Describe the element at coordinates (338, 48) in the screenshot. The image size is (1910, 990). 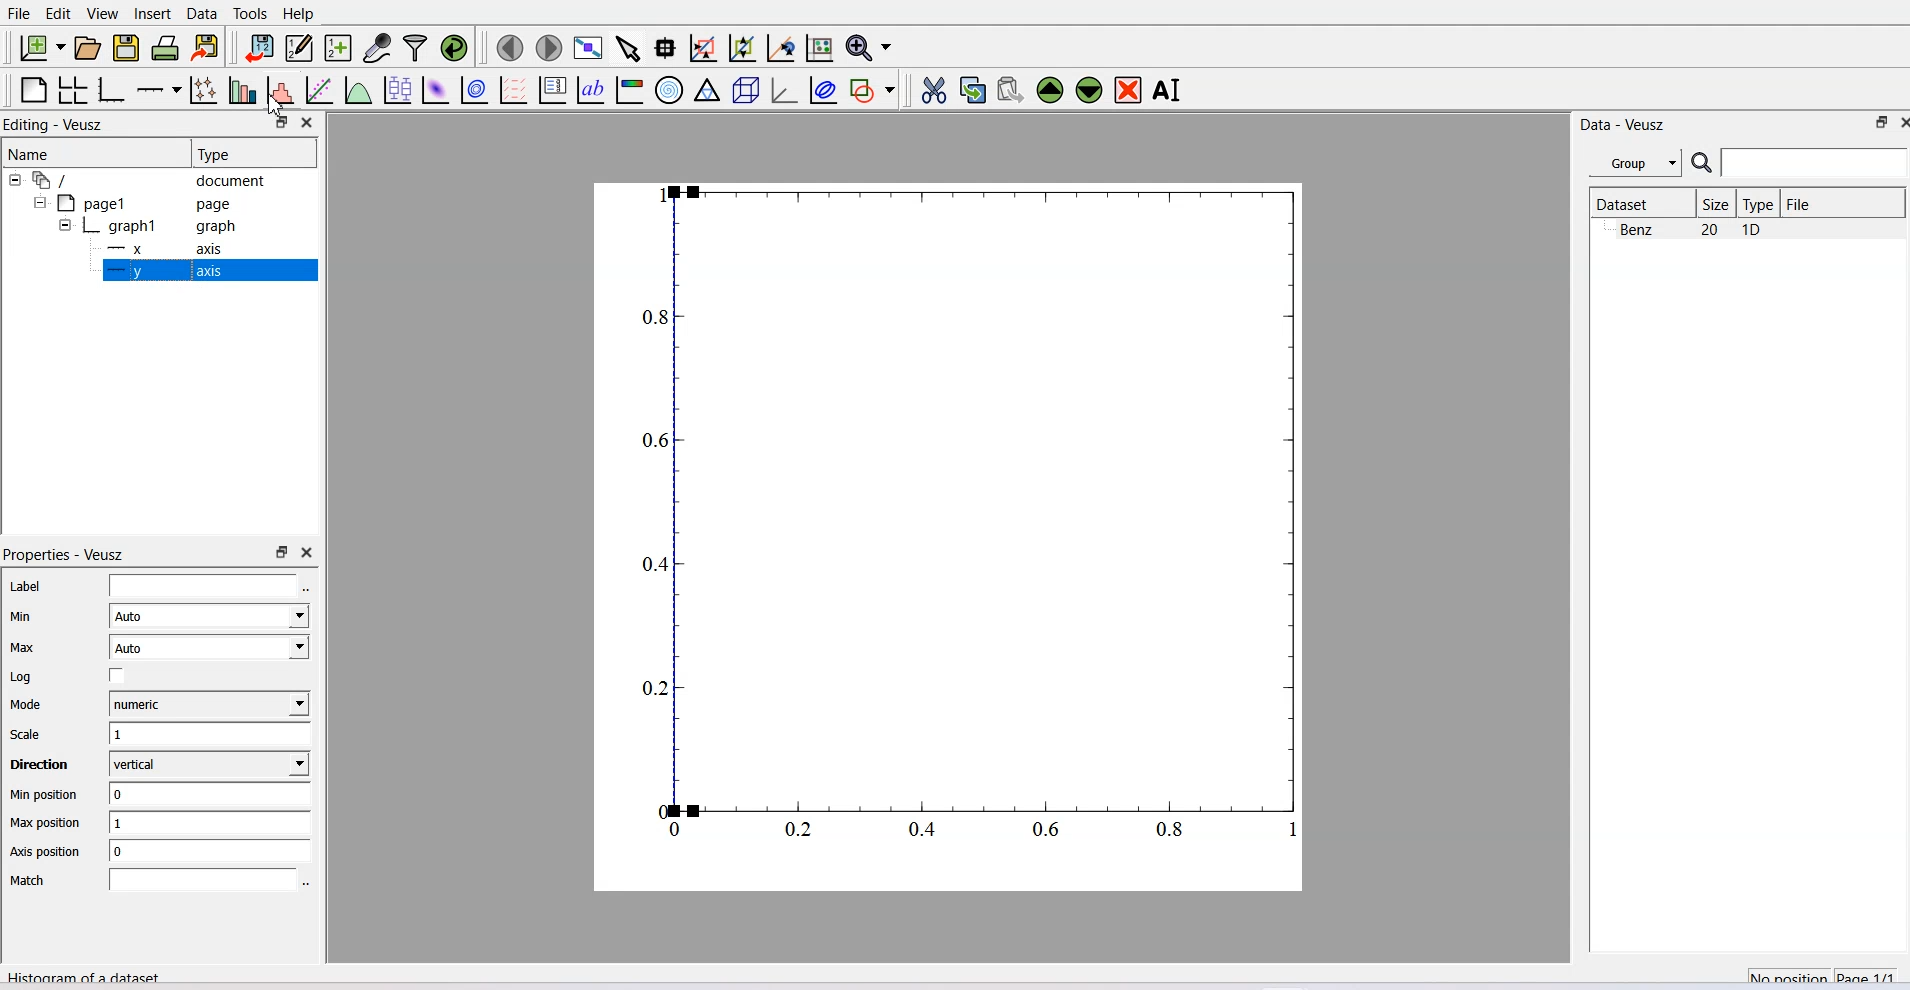
I see `Create a new dataset` at that location.